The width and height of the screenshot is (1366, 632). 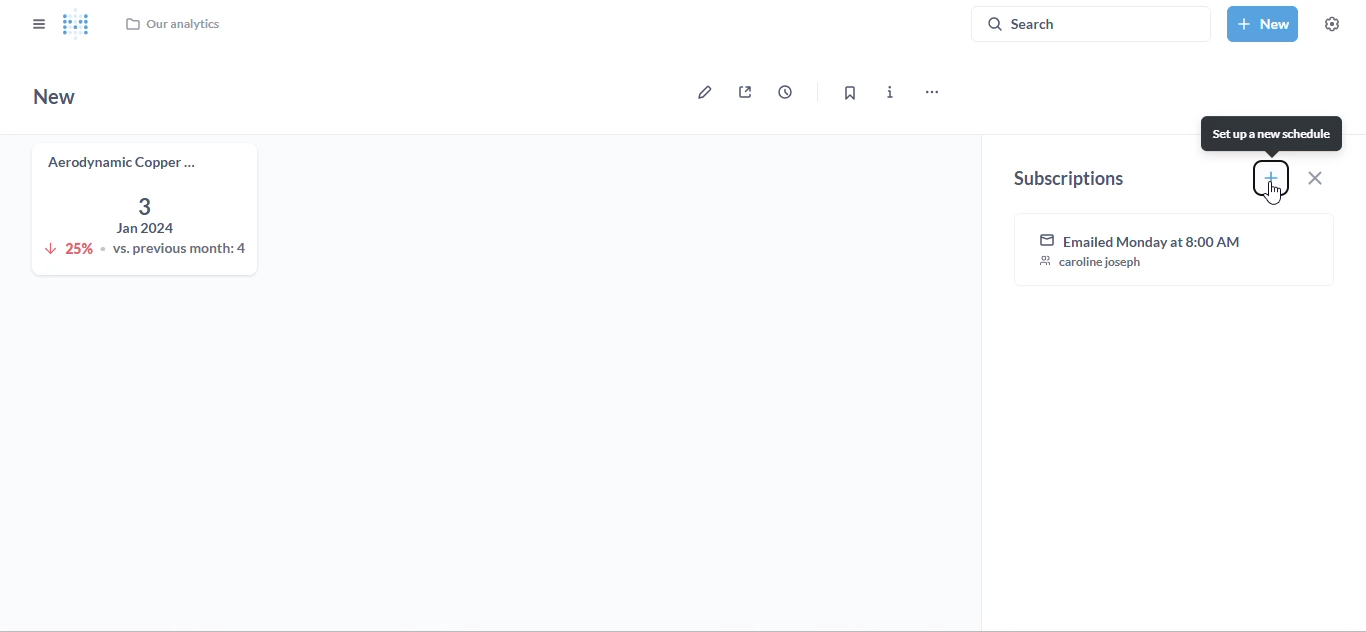 What do you see at coordinates (1263, 23) in the screenshot?
I see `new` at bounding box center [1263, 23].